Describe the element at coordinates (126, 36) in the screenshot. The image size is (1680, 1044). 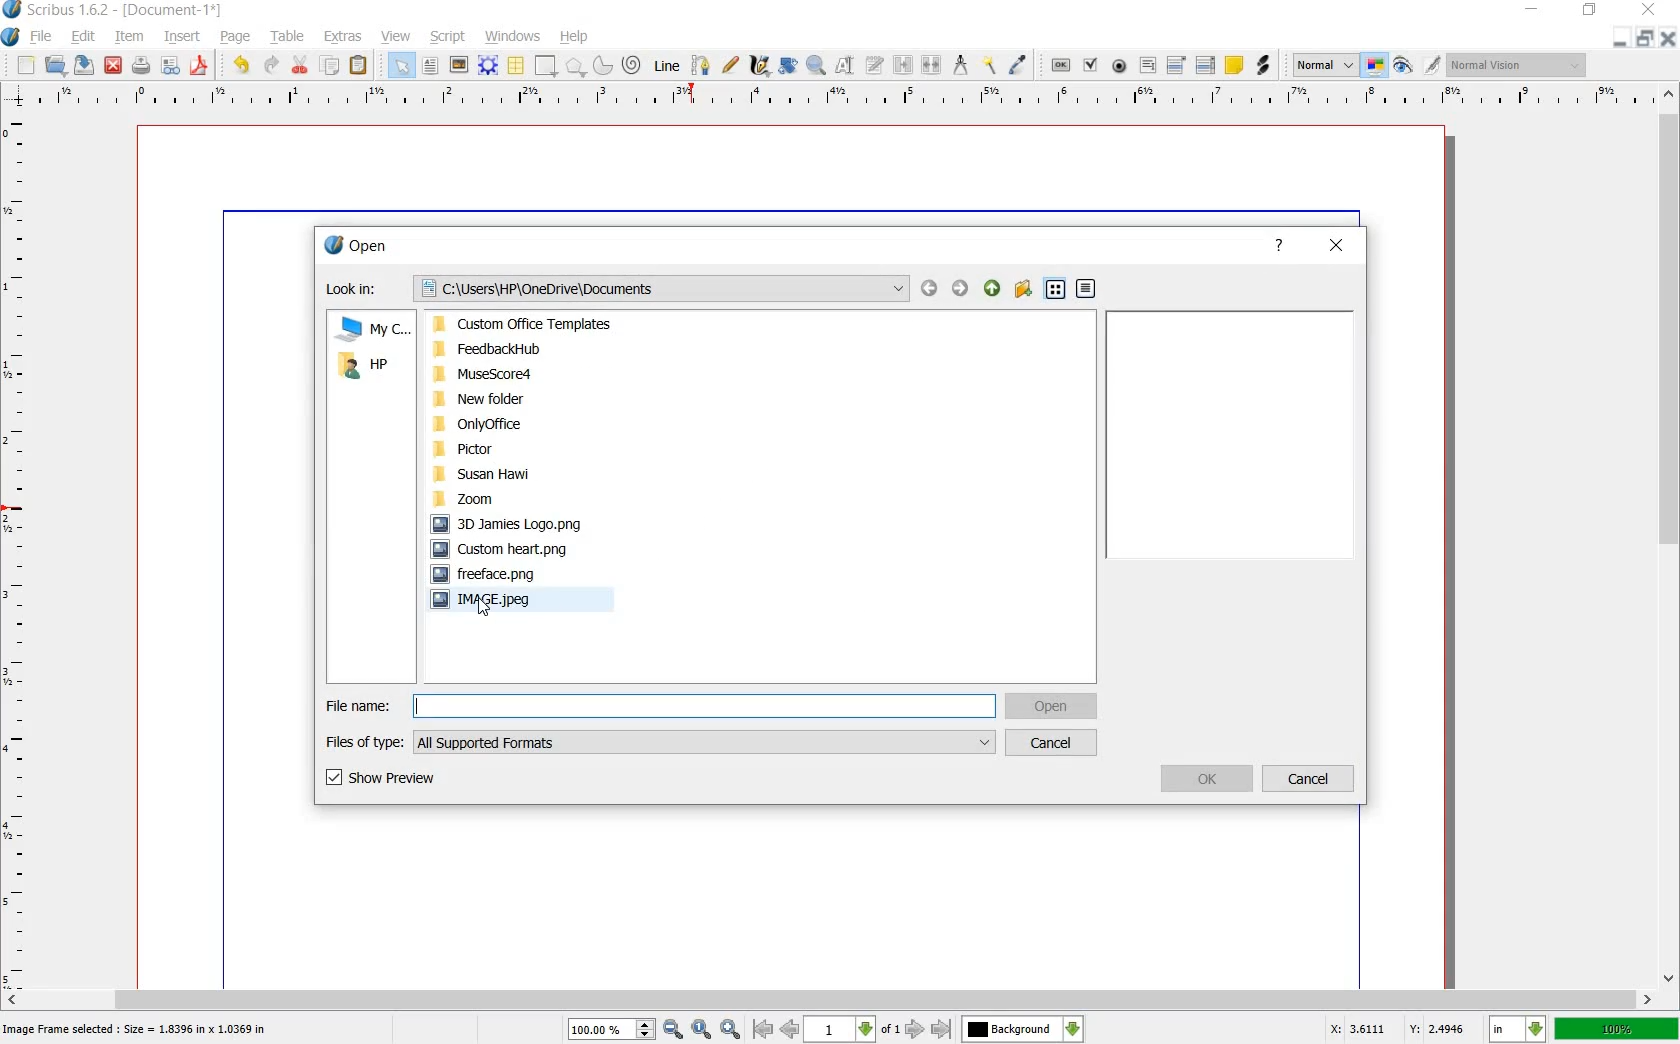
I see `item` at that location.